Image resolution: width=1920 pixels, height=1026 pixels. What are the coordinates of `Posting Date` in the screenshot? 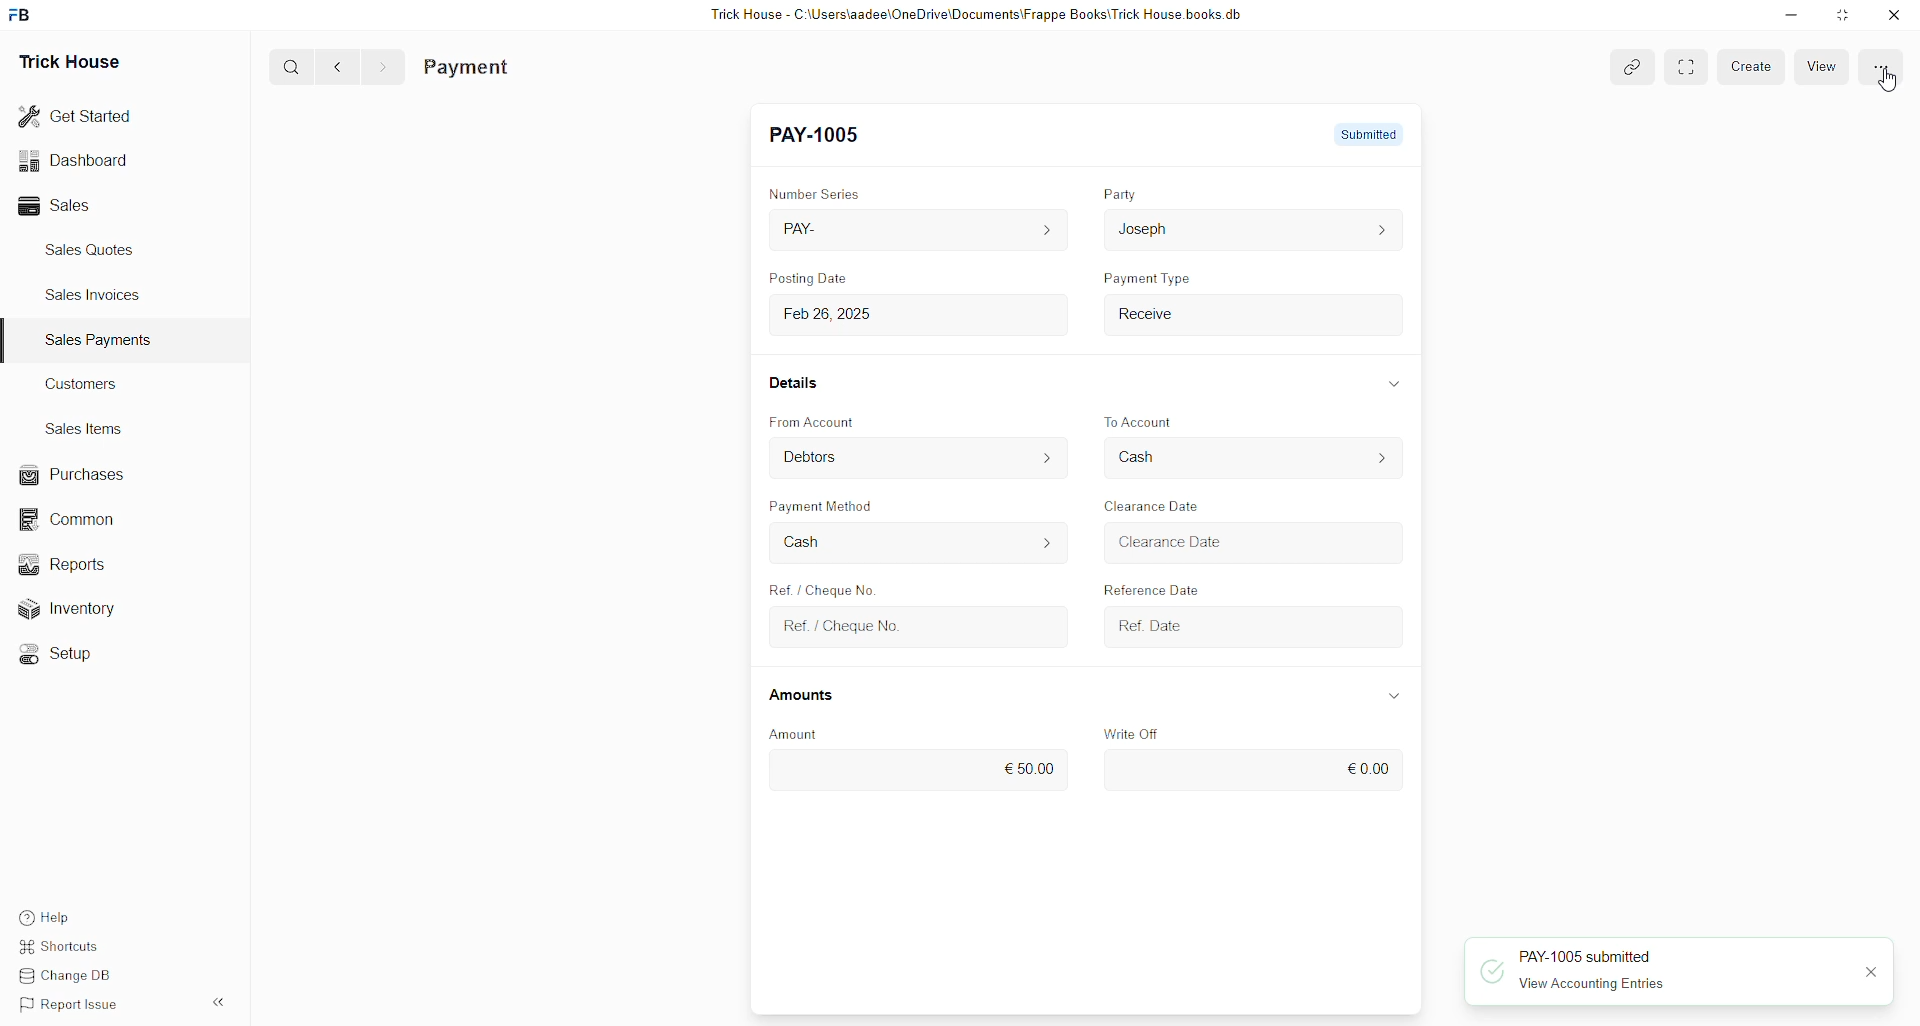 It's located at (807, 277).